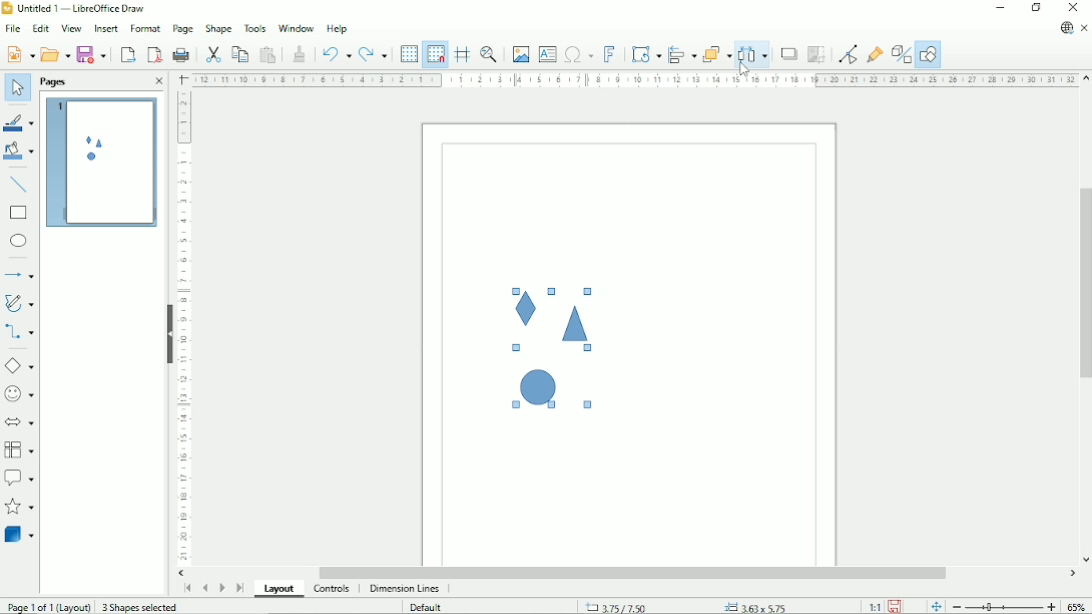 The image size is (1092, 614). Describe the element at coordinates (127, 54) in the screenshot. I see `Export` at that location.